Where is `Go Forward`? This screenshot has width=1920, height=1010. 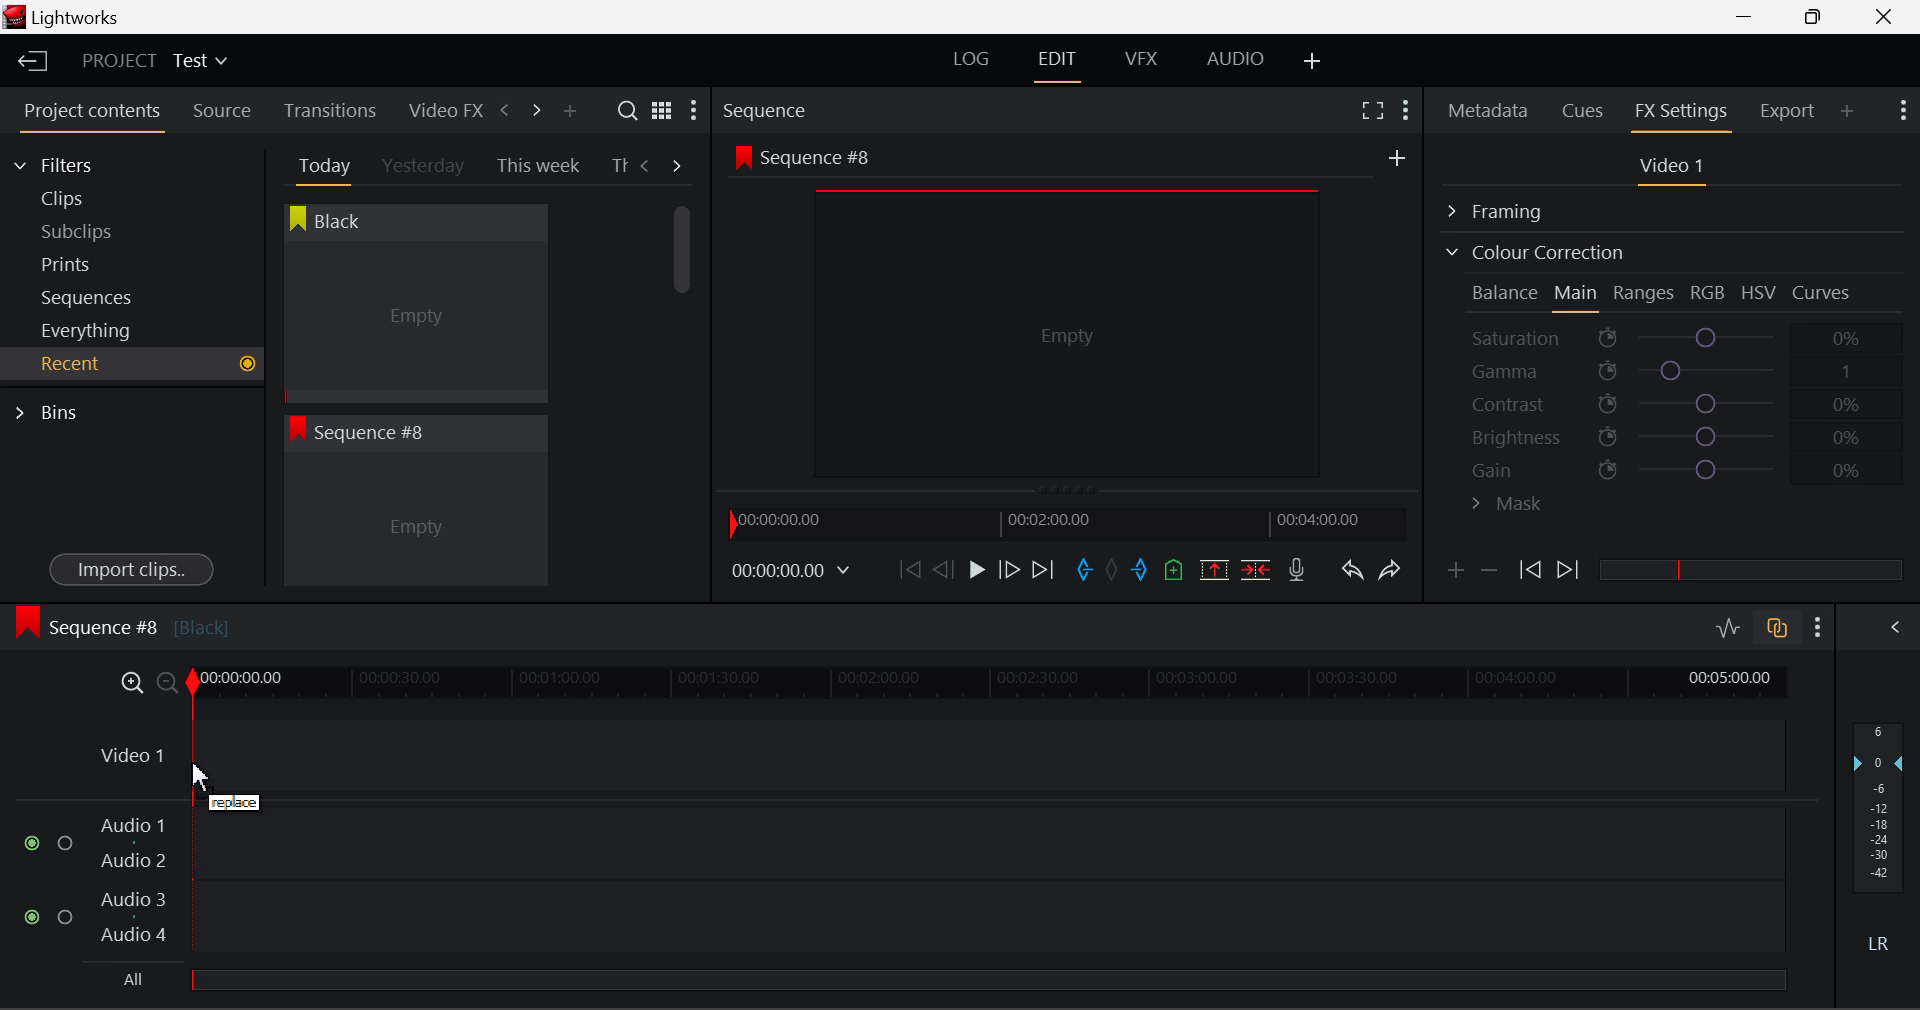
Go Forward is located at coordinates (1009, 569).